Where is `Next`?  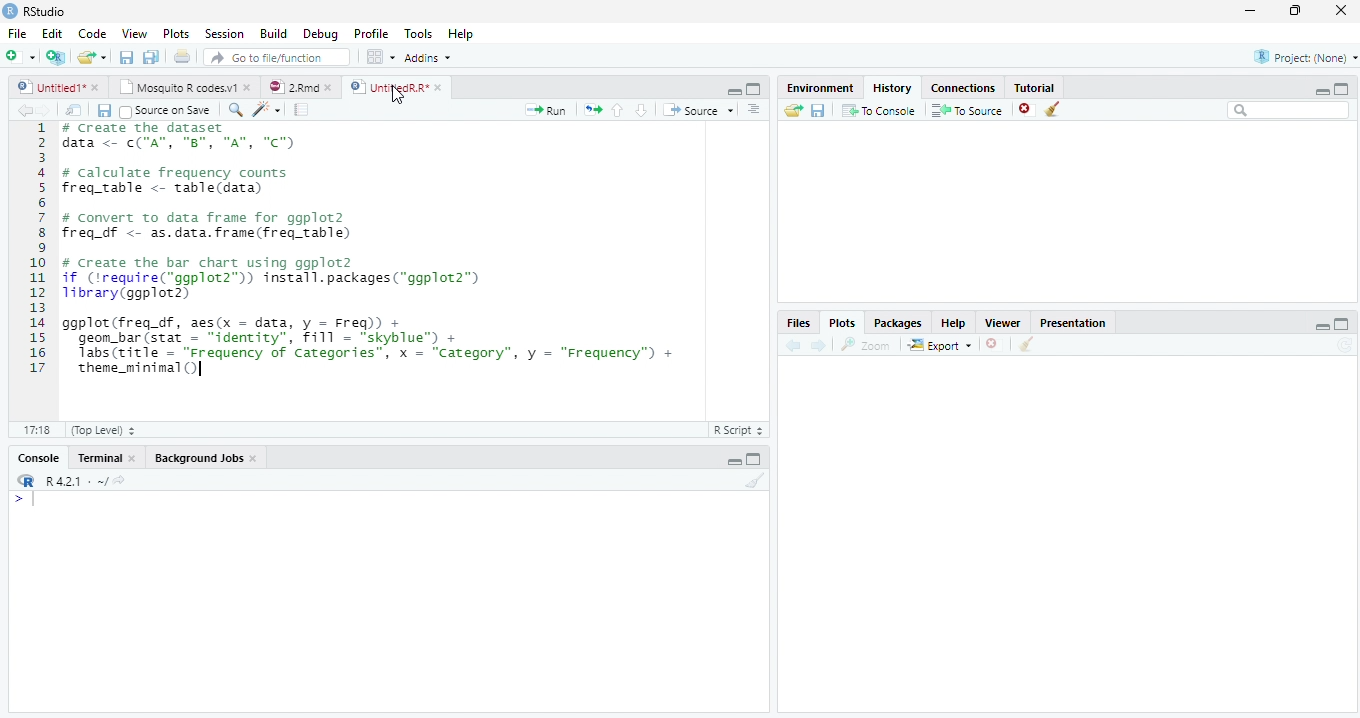 Next is located at coordinates (820, 344).